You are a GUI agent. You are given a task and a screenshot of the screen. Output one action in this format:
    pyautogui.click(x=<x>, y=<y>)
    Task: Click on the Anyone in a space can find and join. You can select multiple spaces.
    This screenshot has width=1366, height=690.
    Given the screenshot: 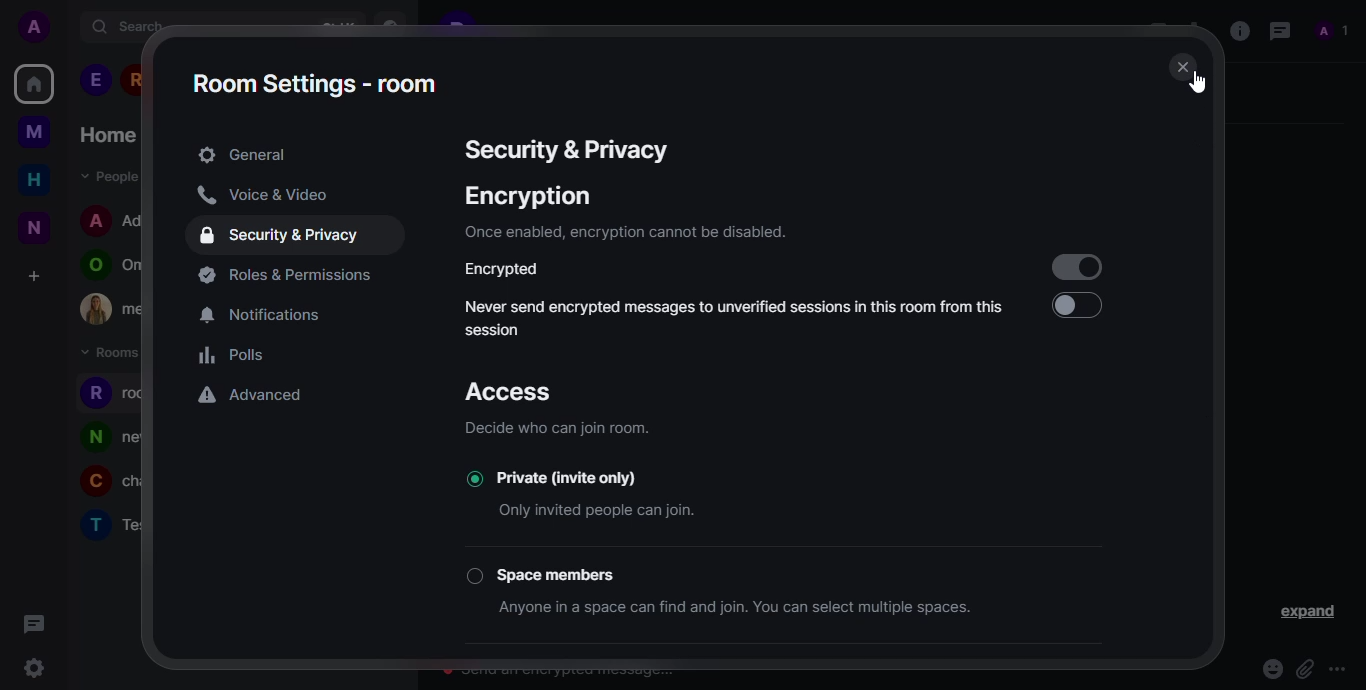 What is the action you would take?
    pyautogui.click(x=753, y=607)
    